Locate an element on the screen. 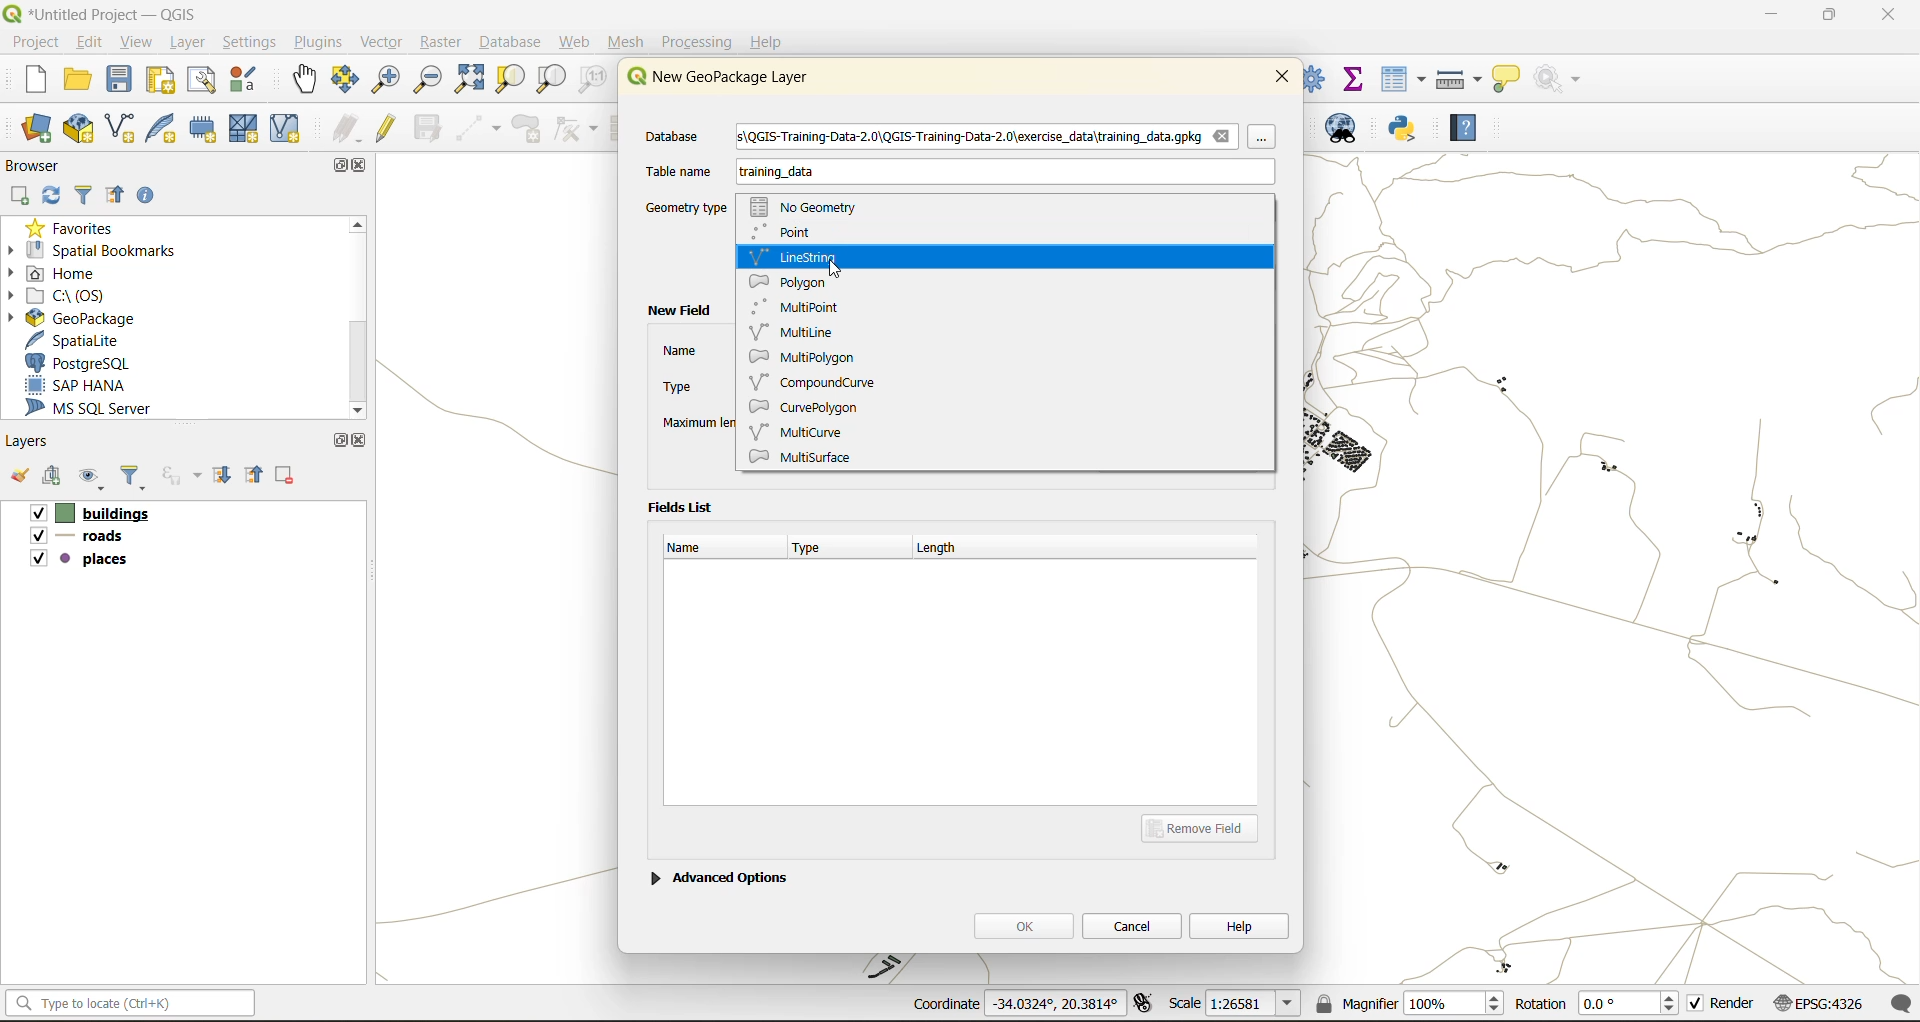 The width and height of the screenshot is (1920, 1022). collapse all is located at coordinates (257, 474).